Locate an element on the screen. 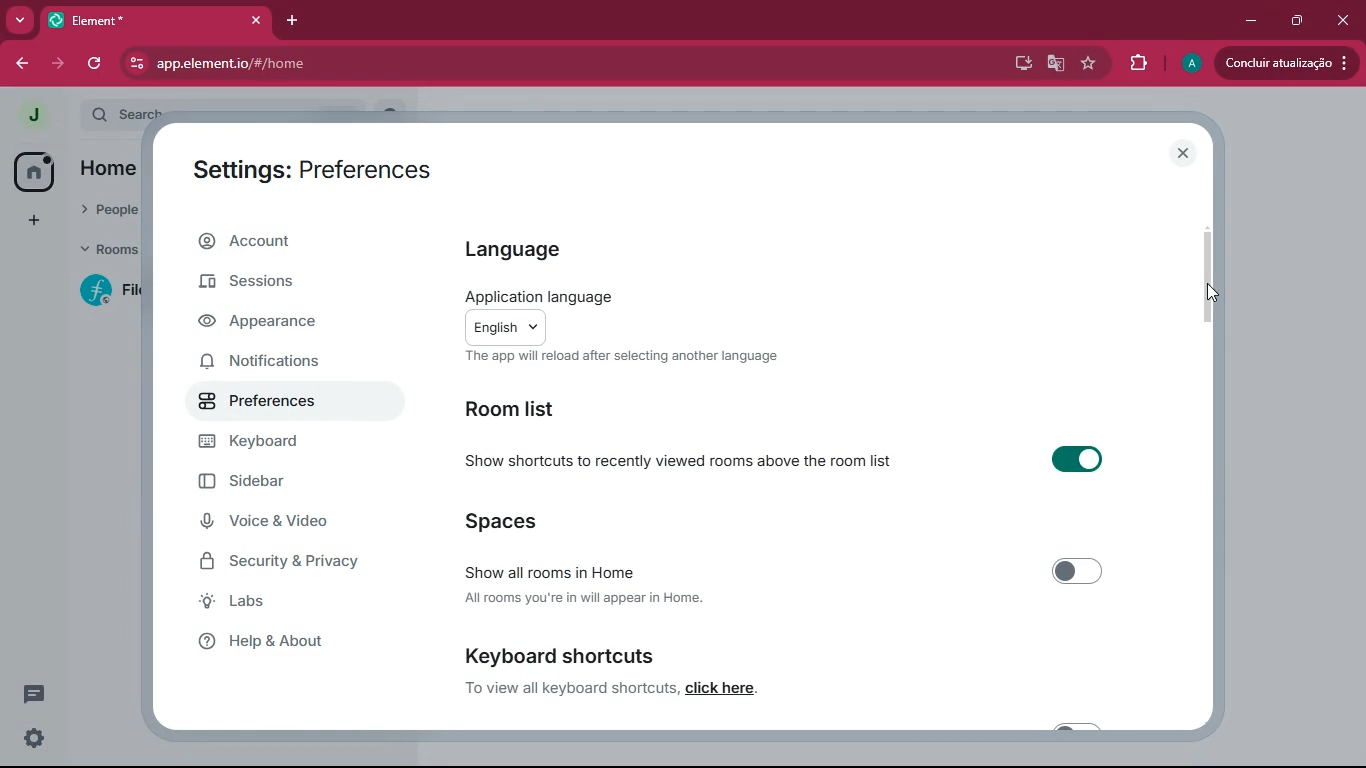  google translate is located at coordinates (1054, 63).